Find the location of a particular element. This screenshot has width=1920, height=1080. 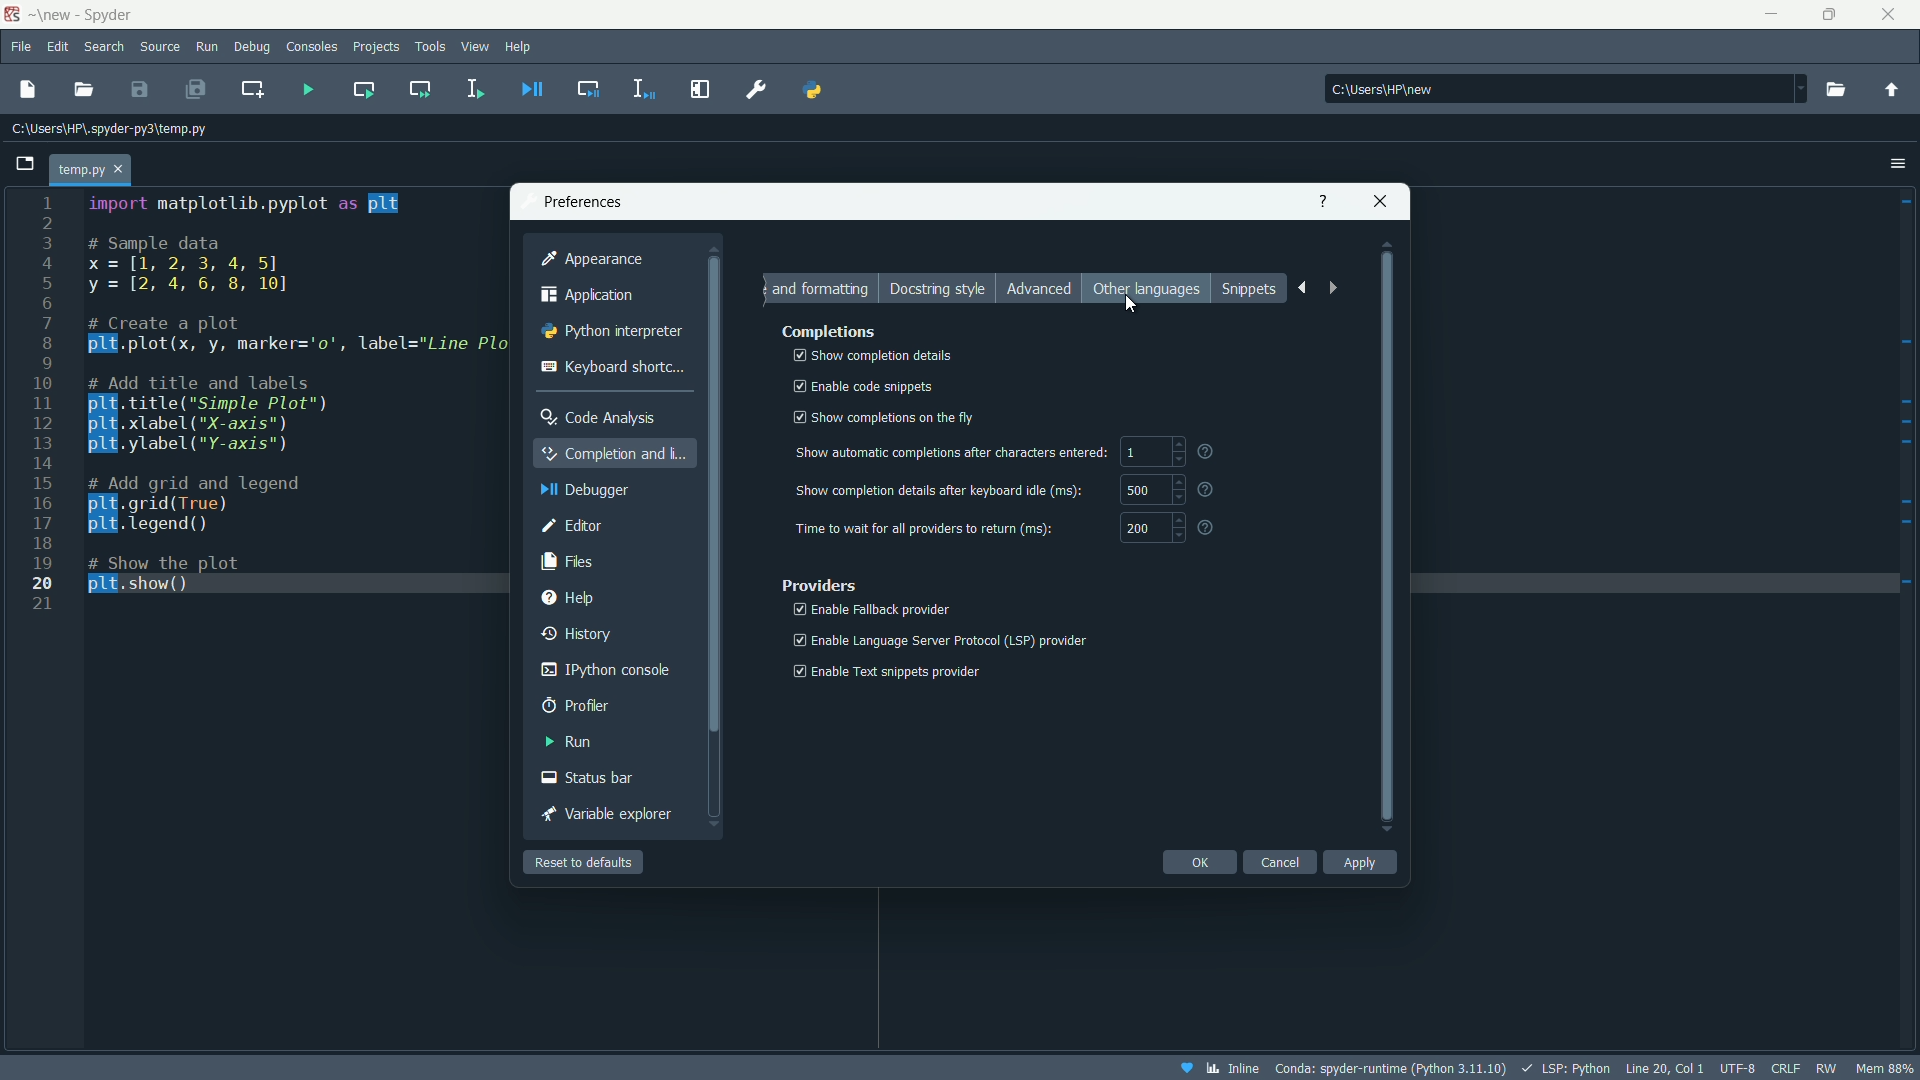

file encoding is located at coordinates (1737, 1068).